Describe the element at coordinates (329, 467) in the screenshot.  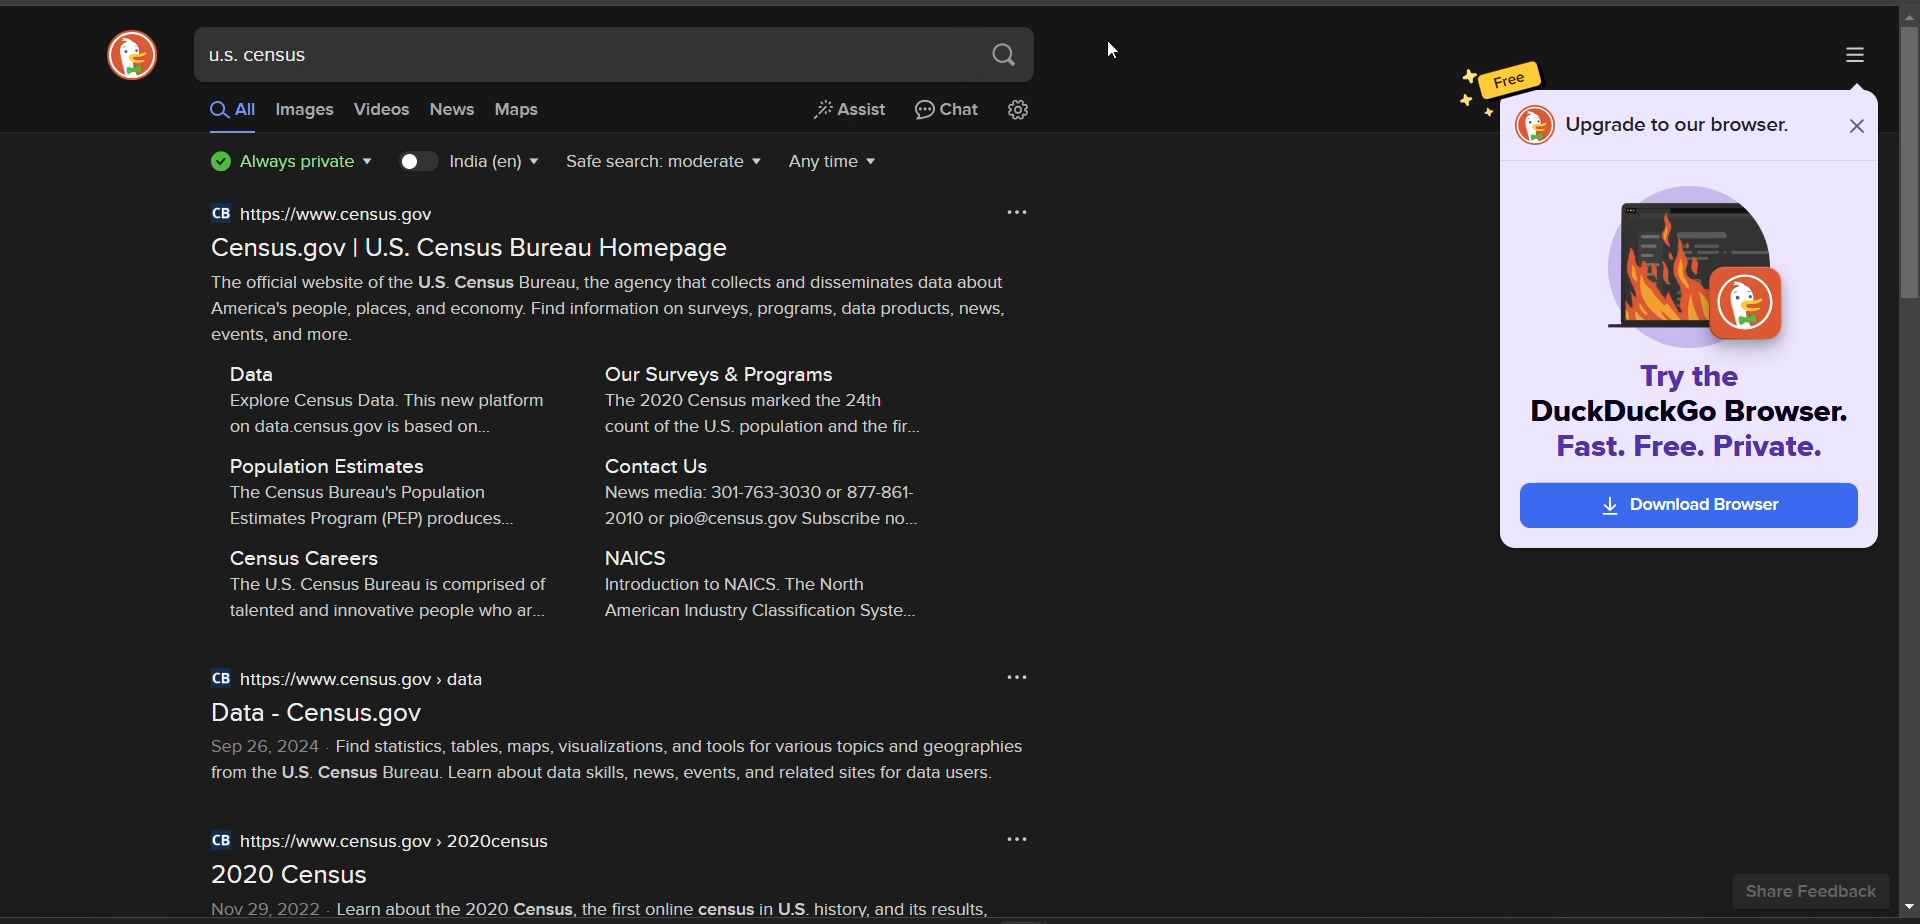
I see `Population Estimates` at that location.